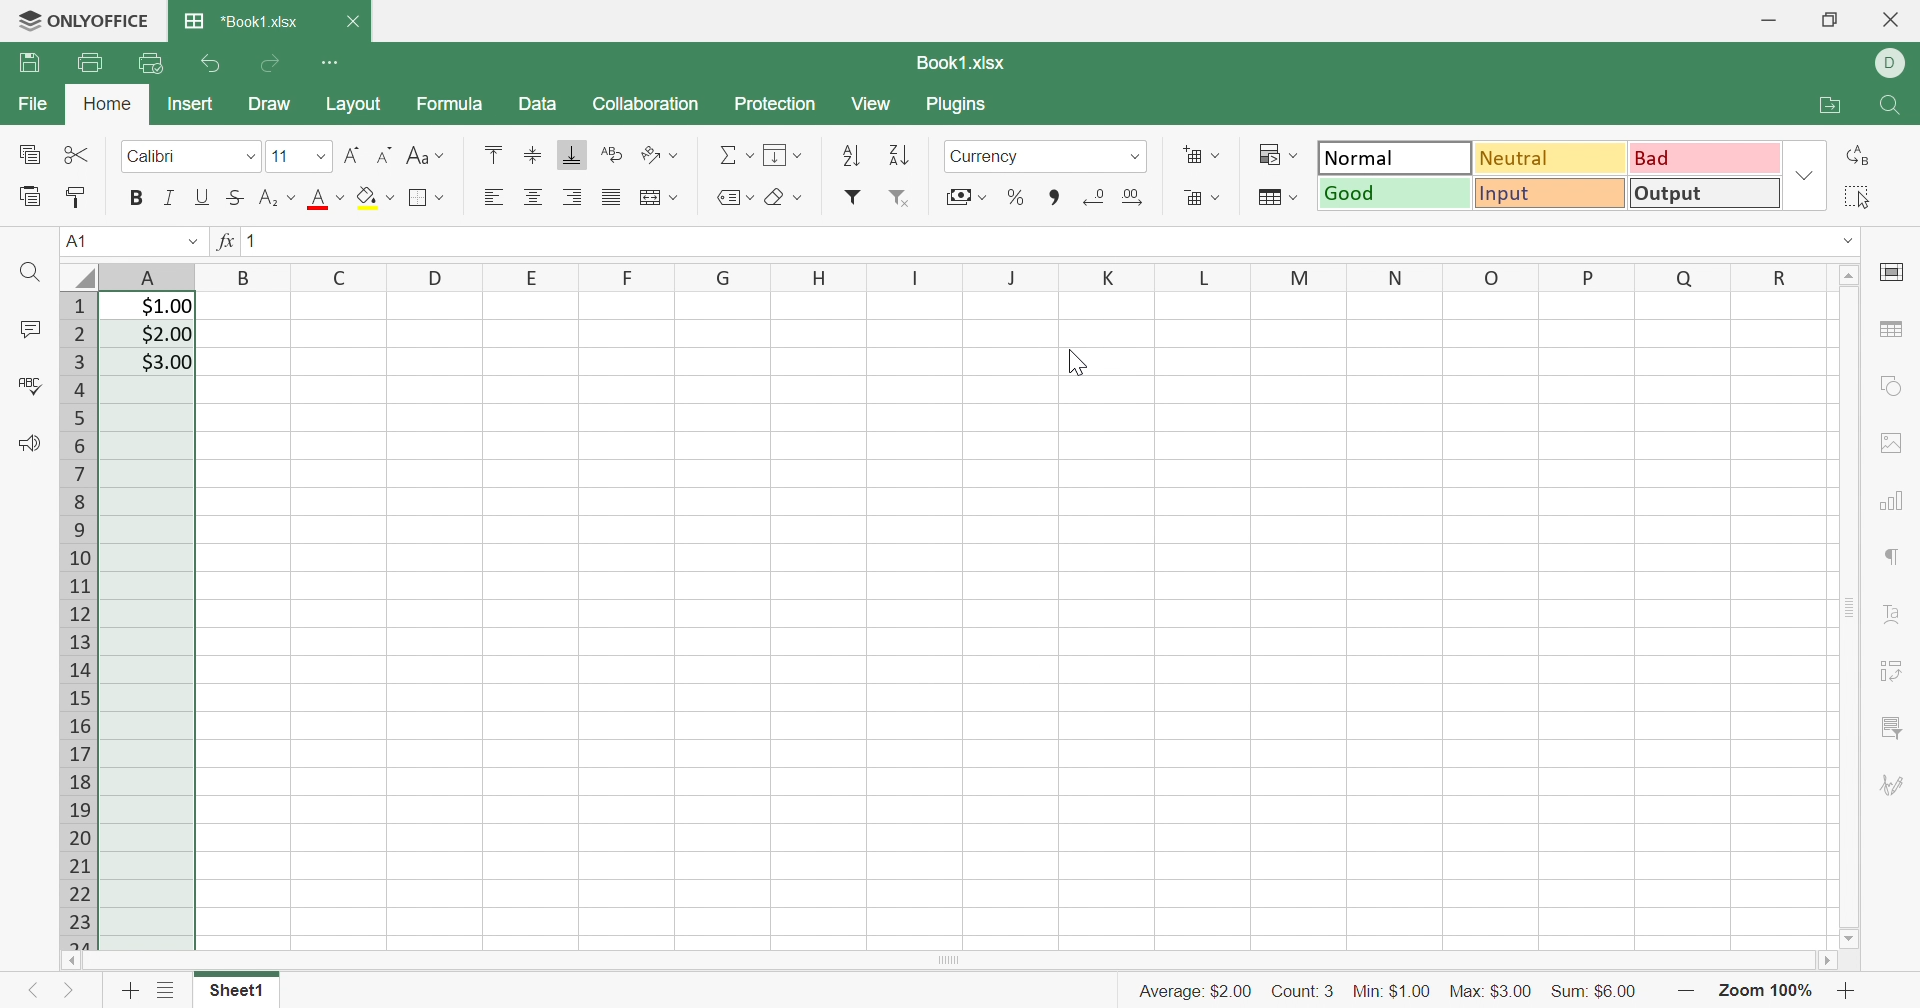 Image resolution: width=1920 pixels, height=1008 pixels. What do you see at coordinates (1891, 384) in the screenshot?
I see `Shape settings` at bounding box center [1891, 384].